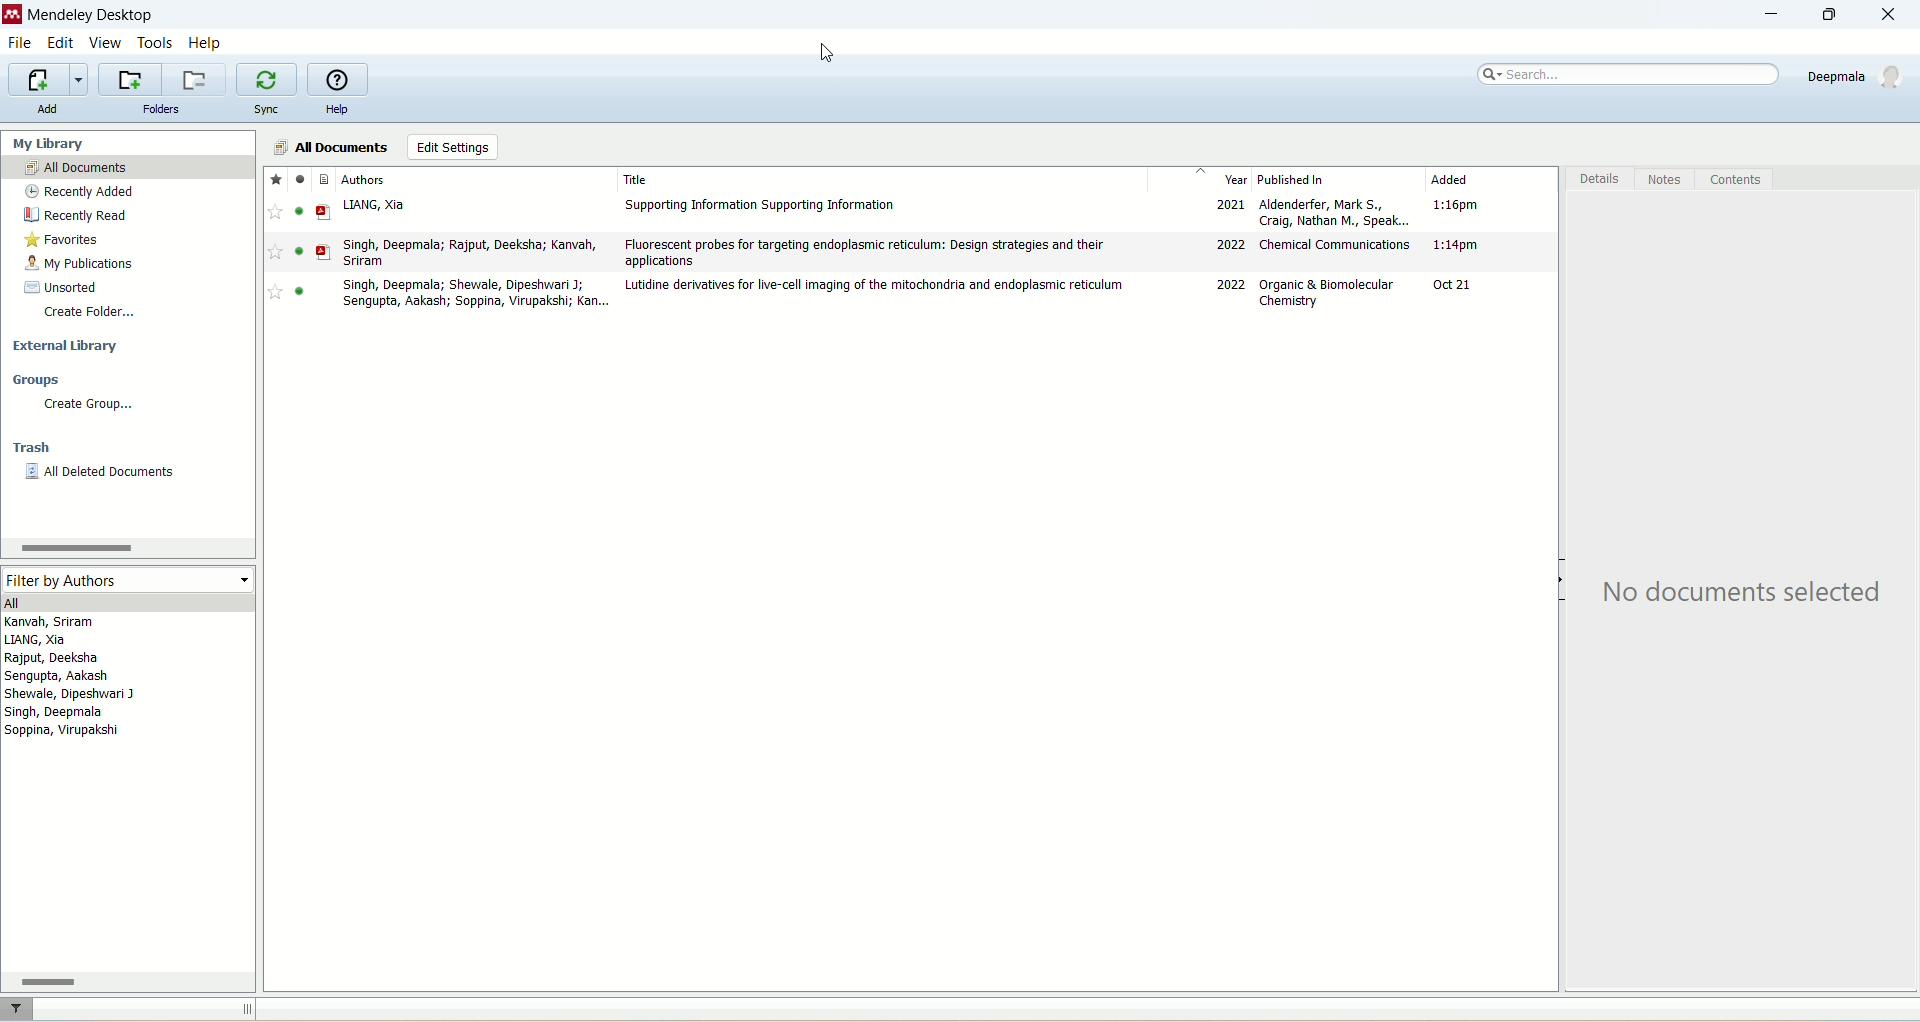 Image resolution: width=1920 pixels, height=1022 pixels. Describe the element at coordinates (1231, 284) in the screenshot. I see `2021` at that location.